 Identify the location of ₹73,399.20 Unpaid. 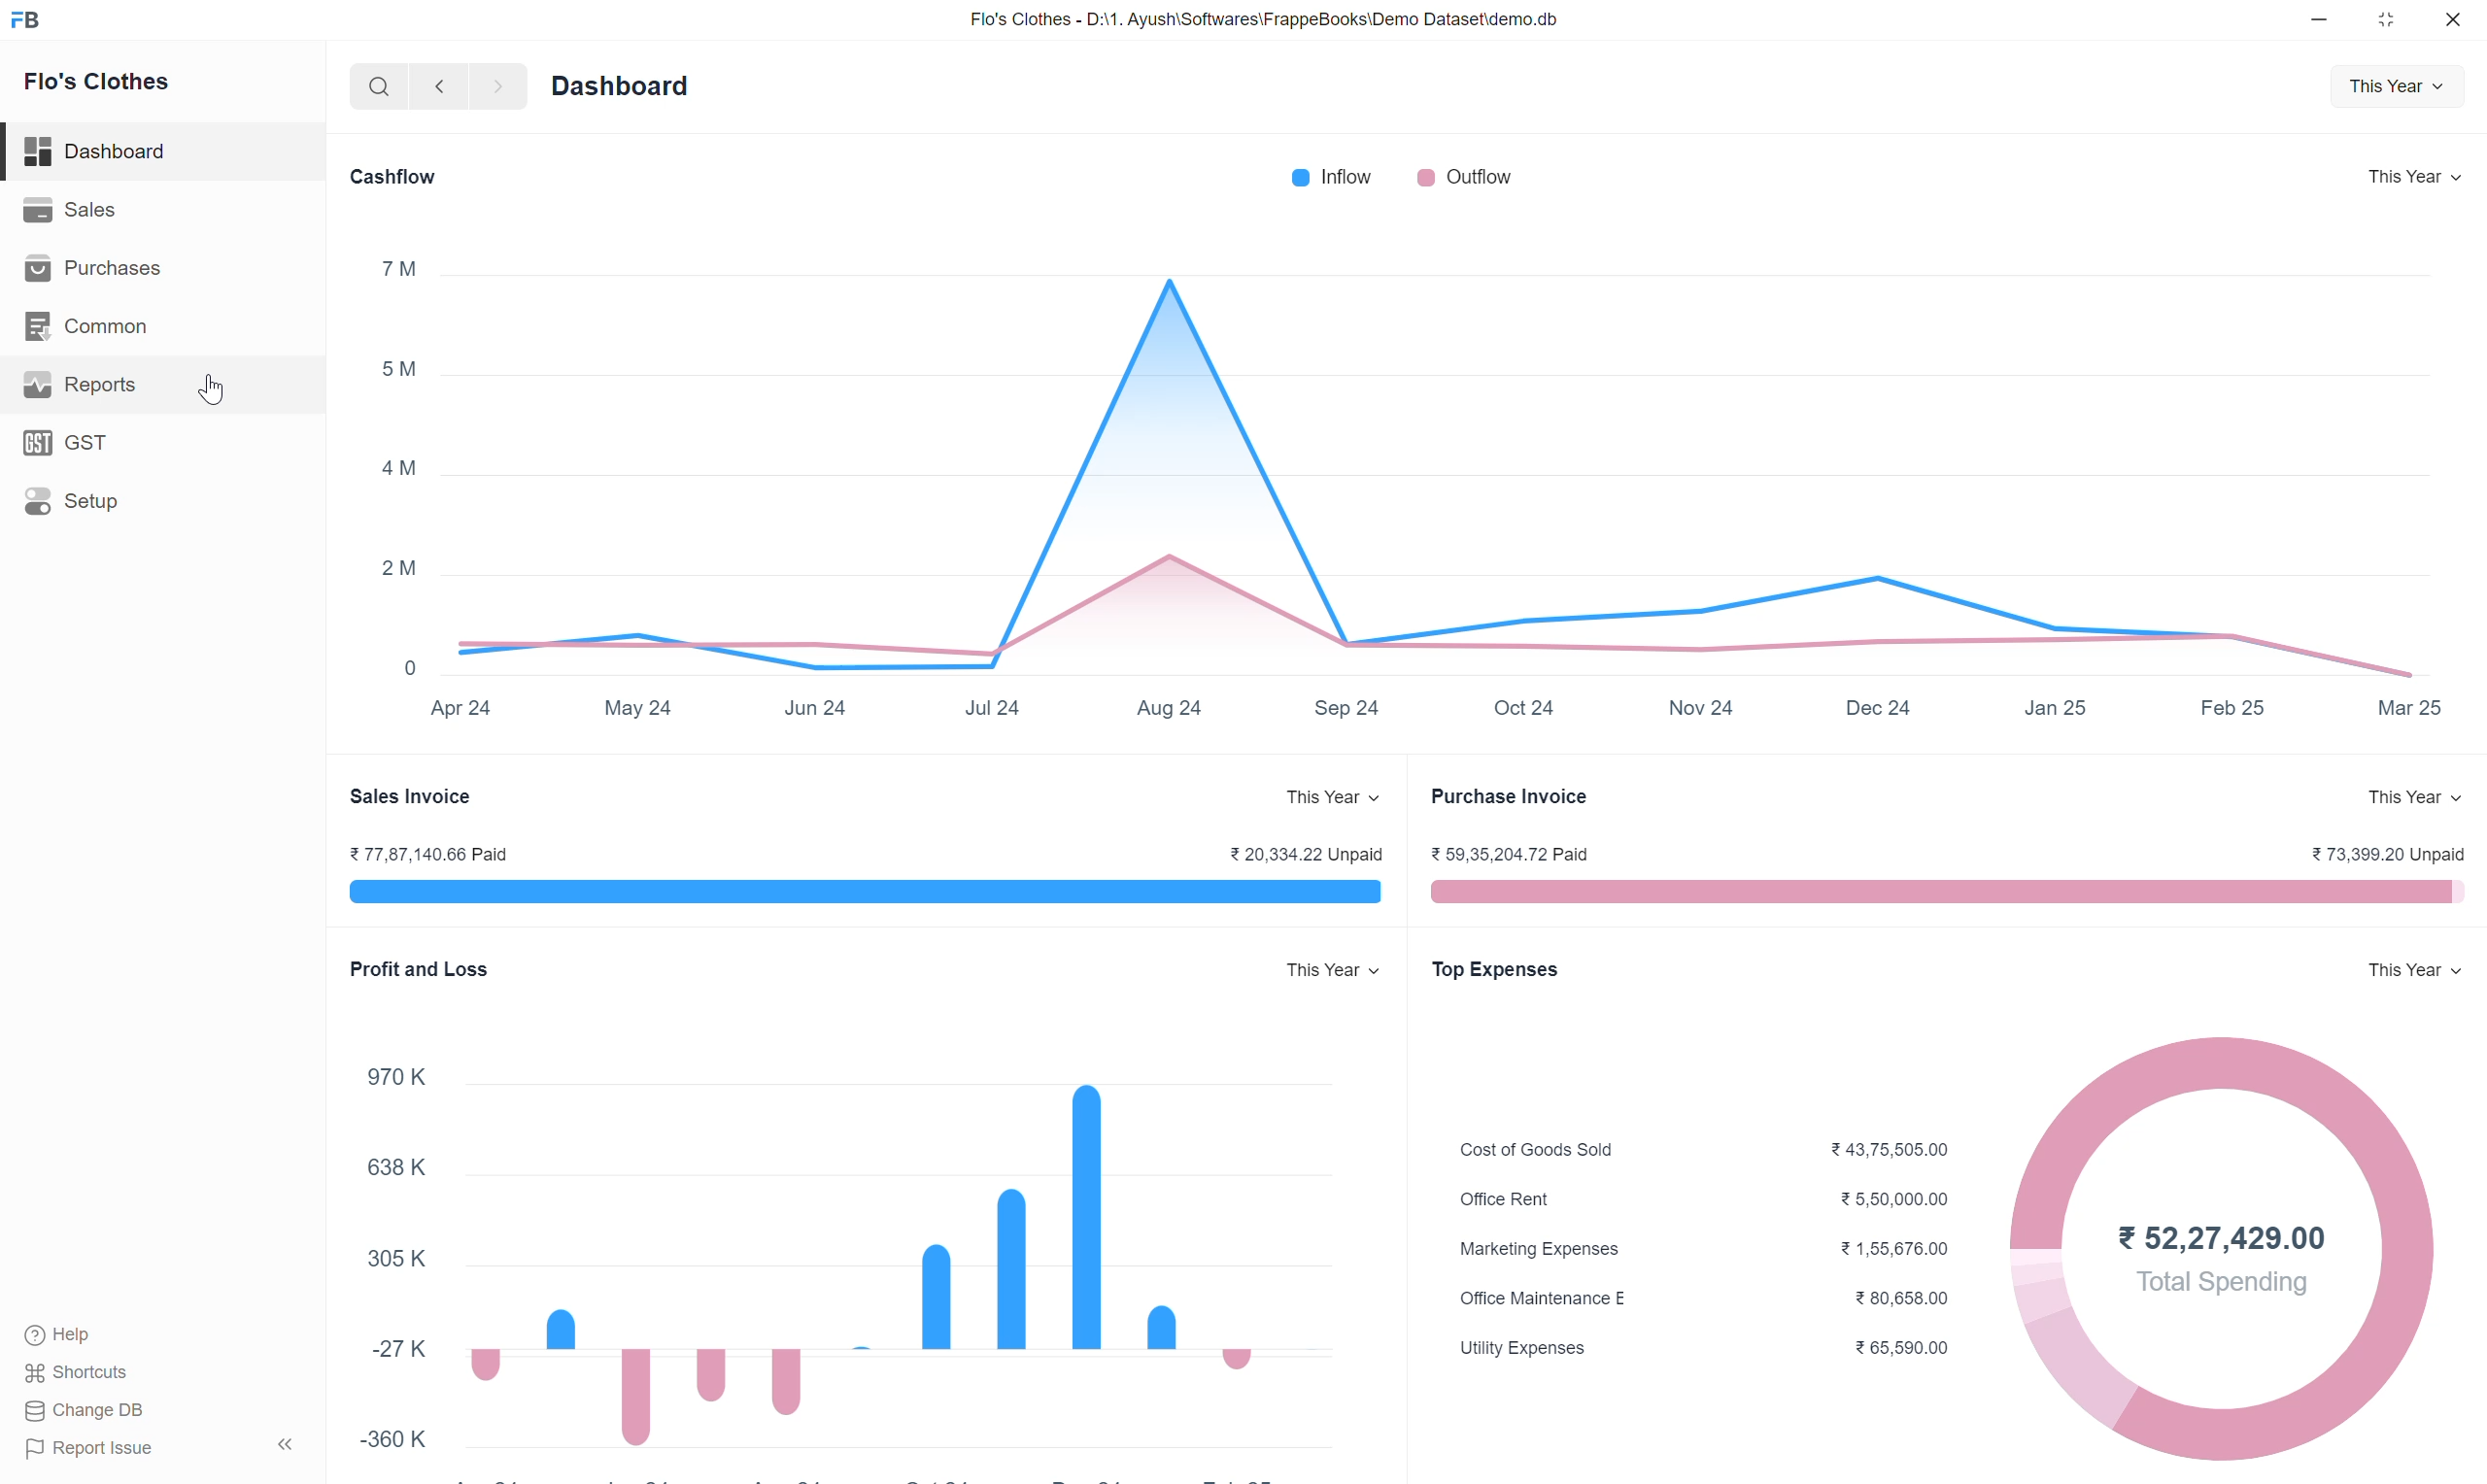
(2380, 852).